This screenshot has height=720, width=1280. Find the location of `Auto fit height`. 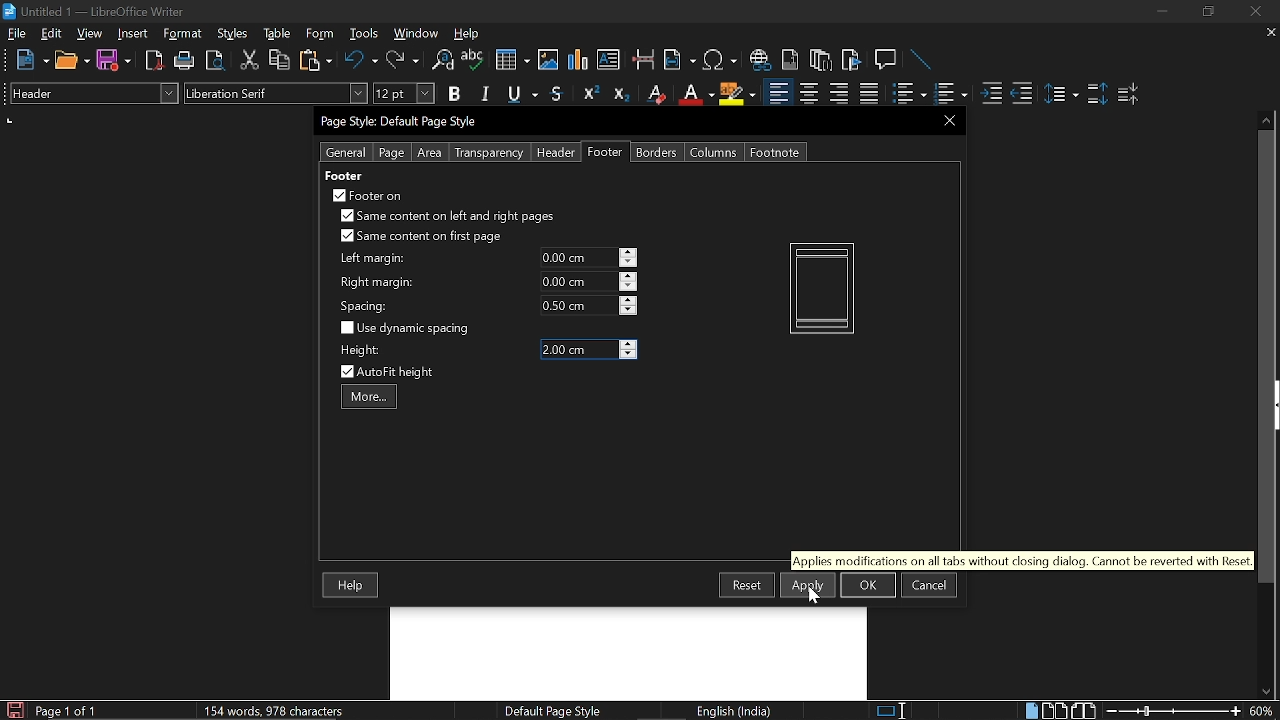

Auto fit height is located at coordinates (400, 372).